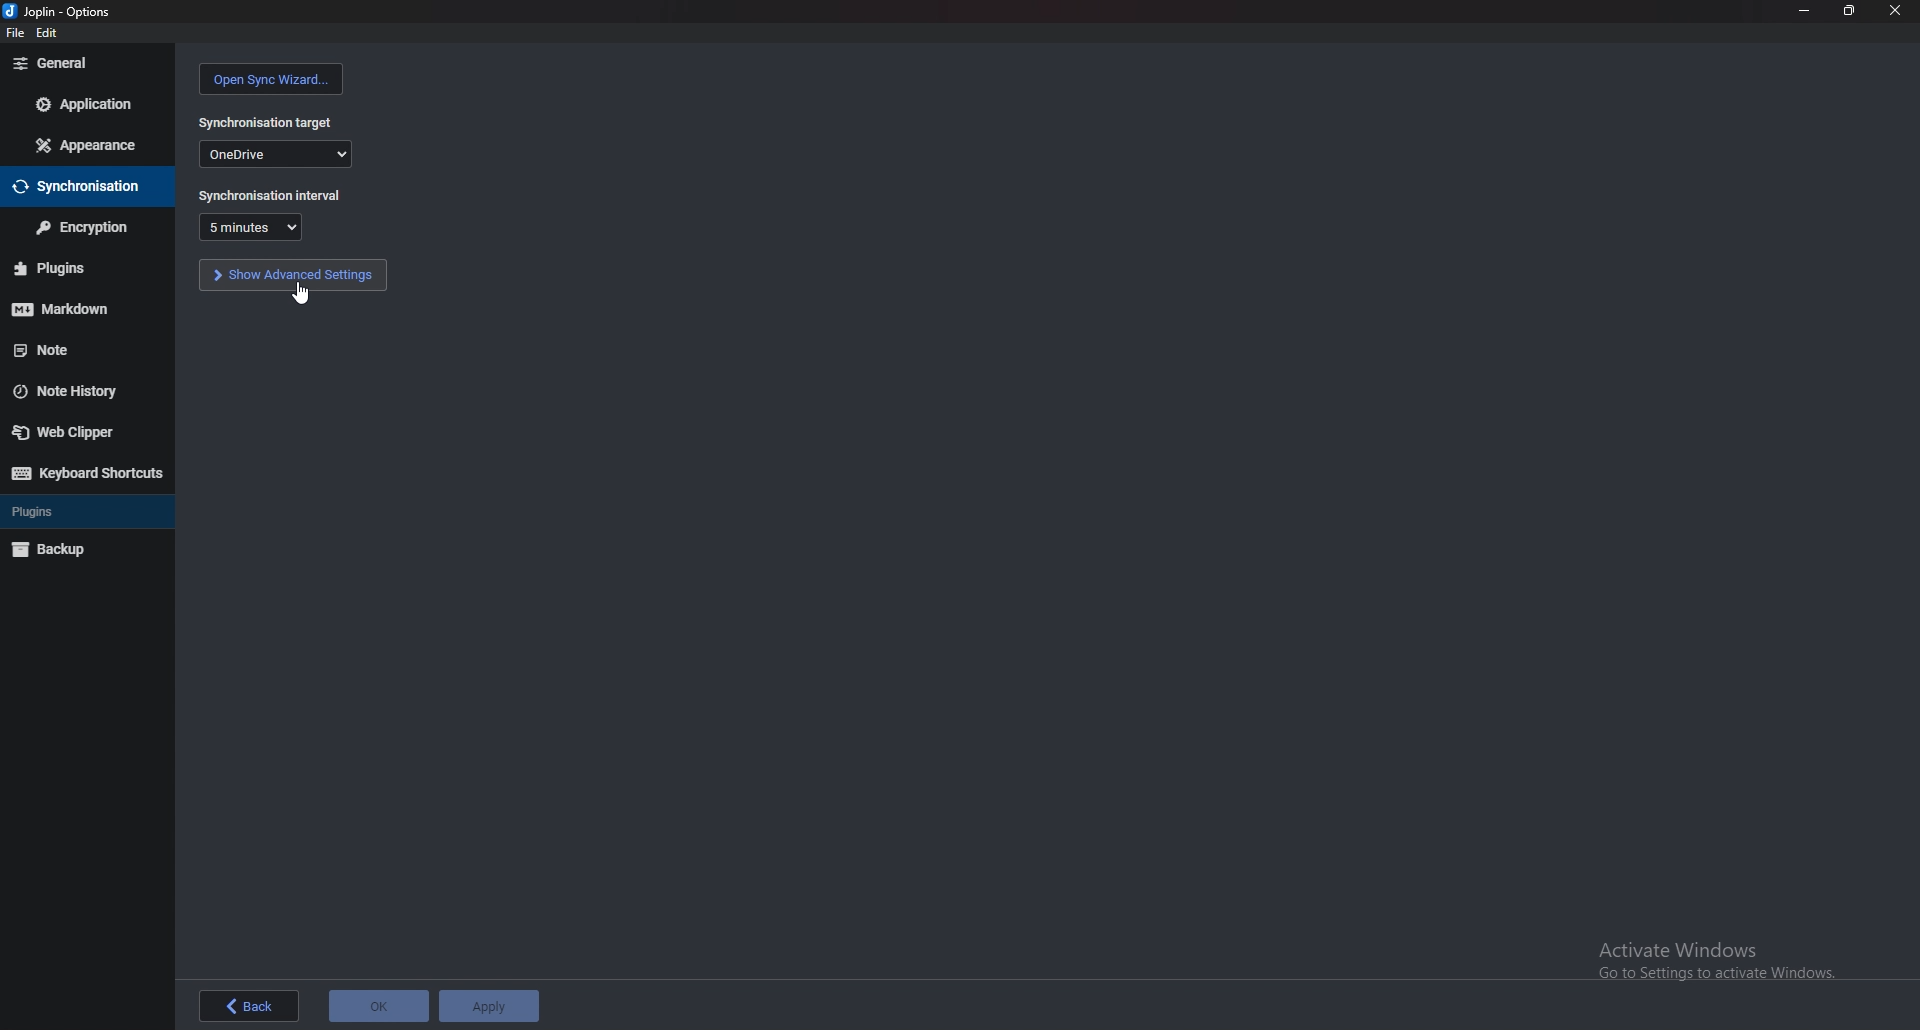  What do you see at coordinates (84, 226) in the screenshot?
I see `encryption` at bounding box center [84, 226].